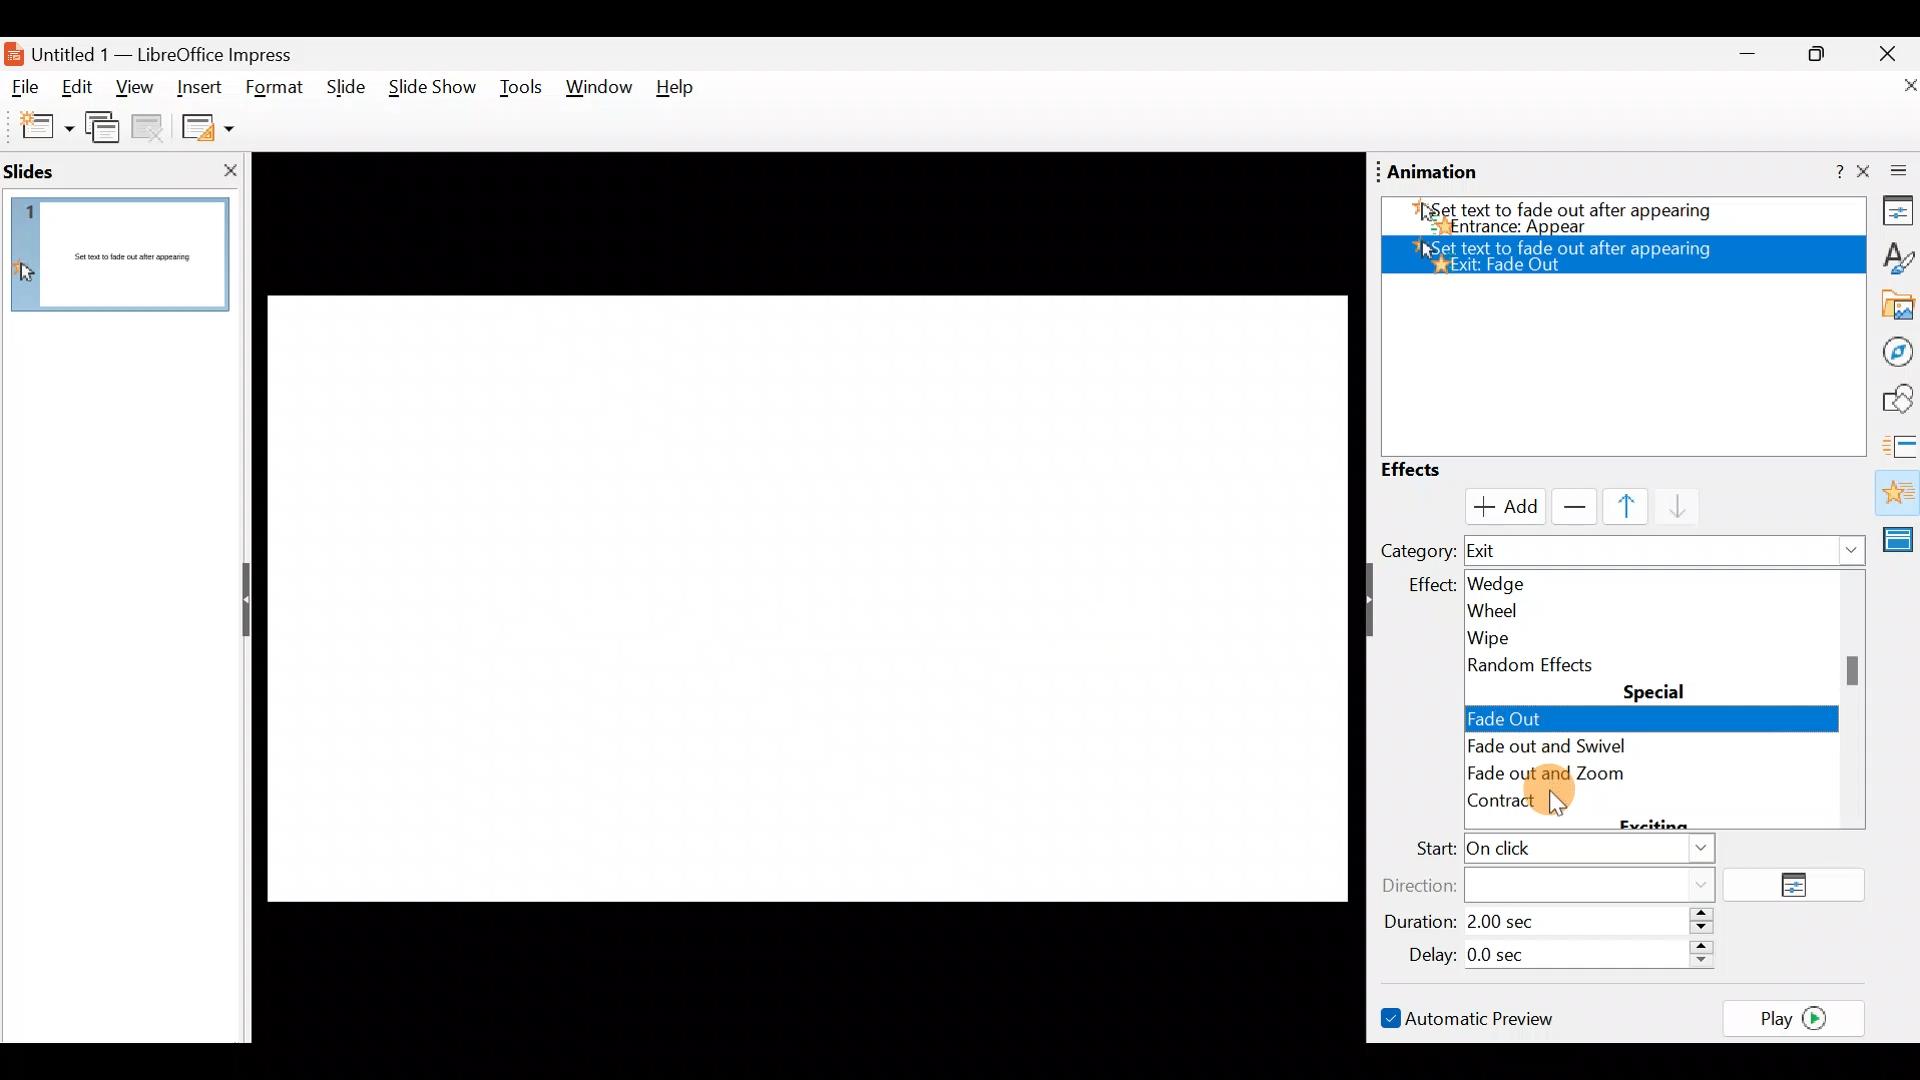 The width and height of the screenshot is (1920, 1080). I want to click on Help, so click(1825, 173).